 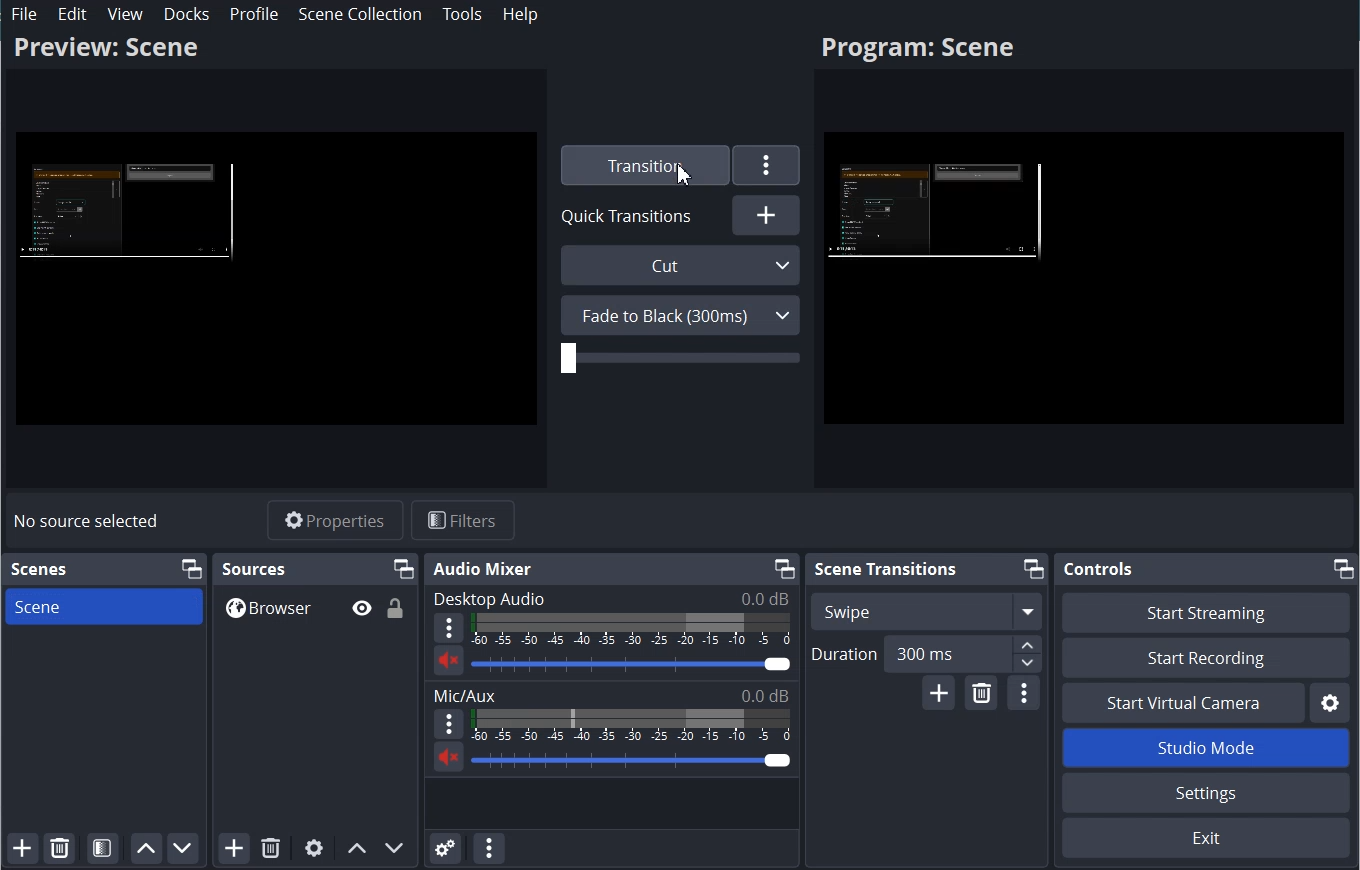 What do you see at coordinates (1023, 694) in the screenshot?
I see `Transition Properties` at bounding box center [1023, 694].